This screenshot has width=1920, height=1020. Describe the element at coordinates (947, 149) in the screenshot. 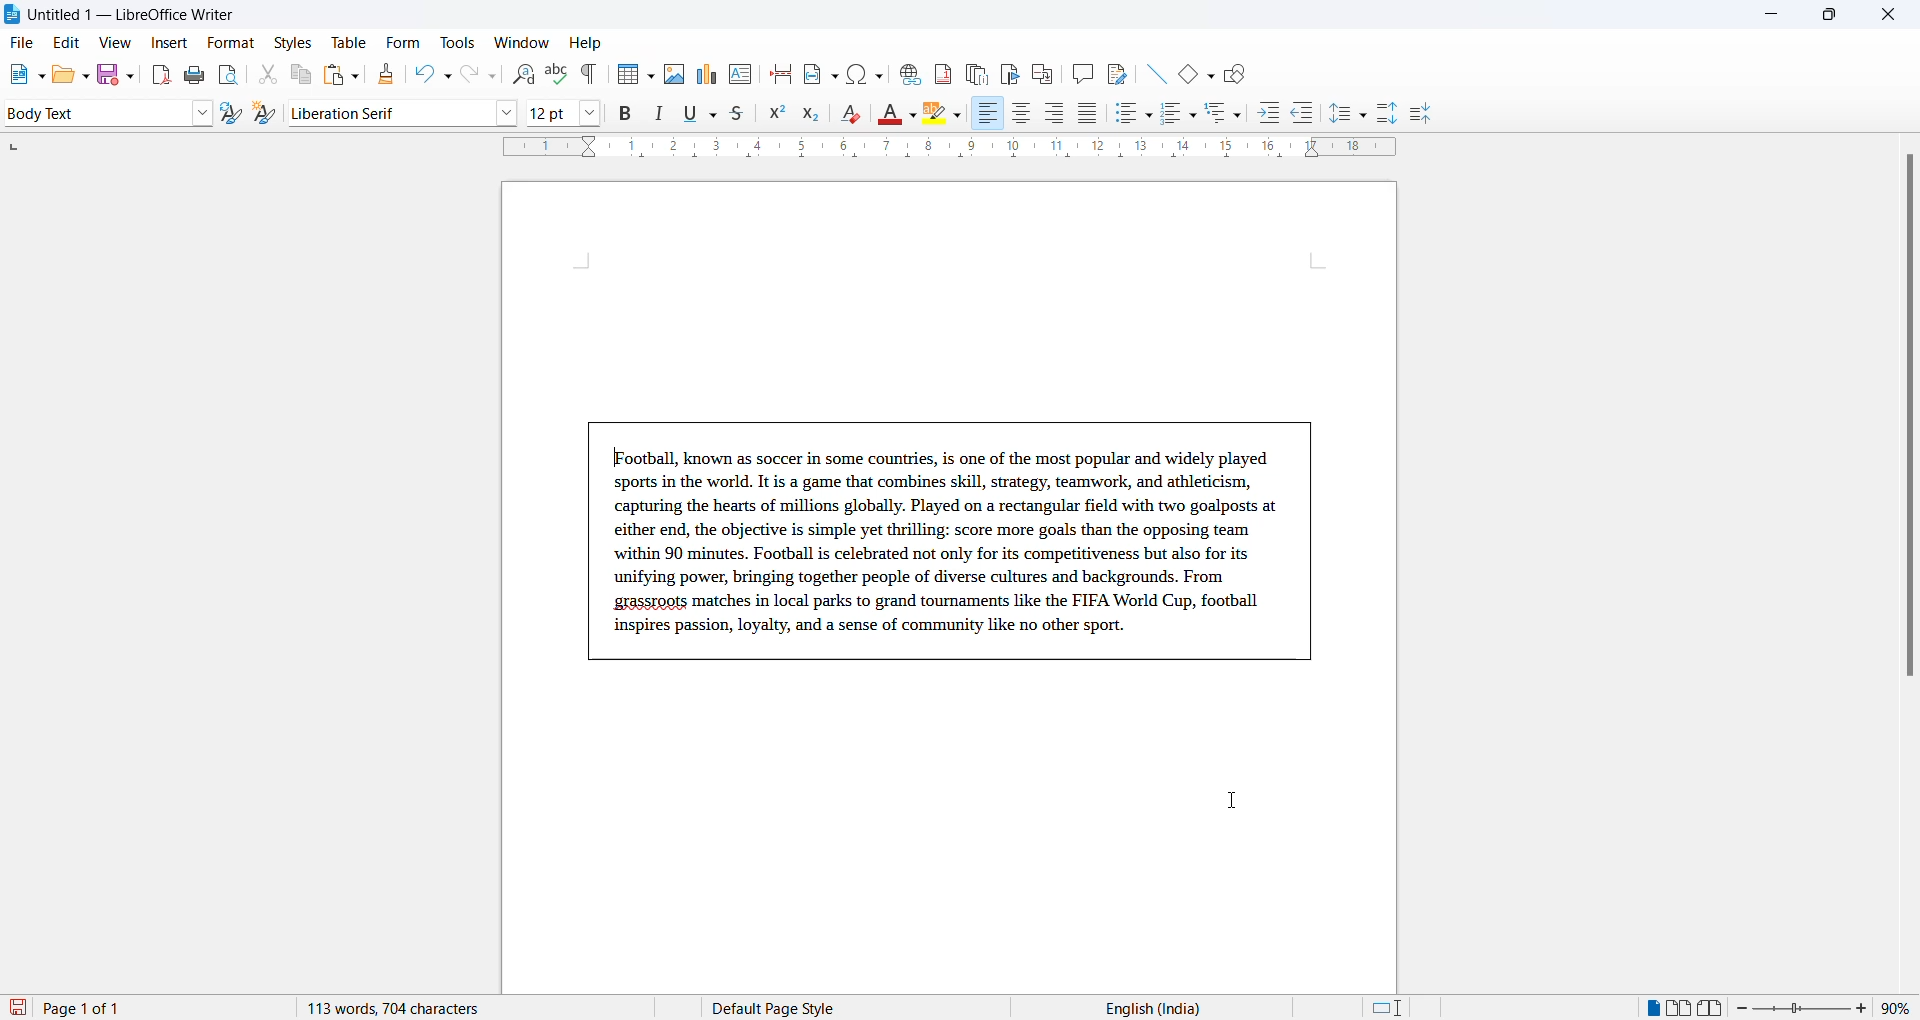

I see `scaling` at that location.